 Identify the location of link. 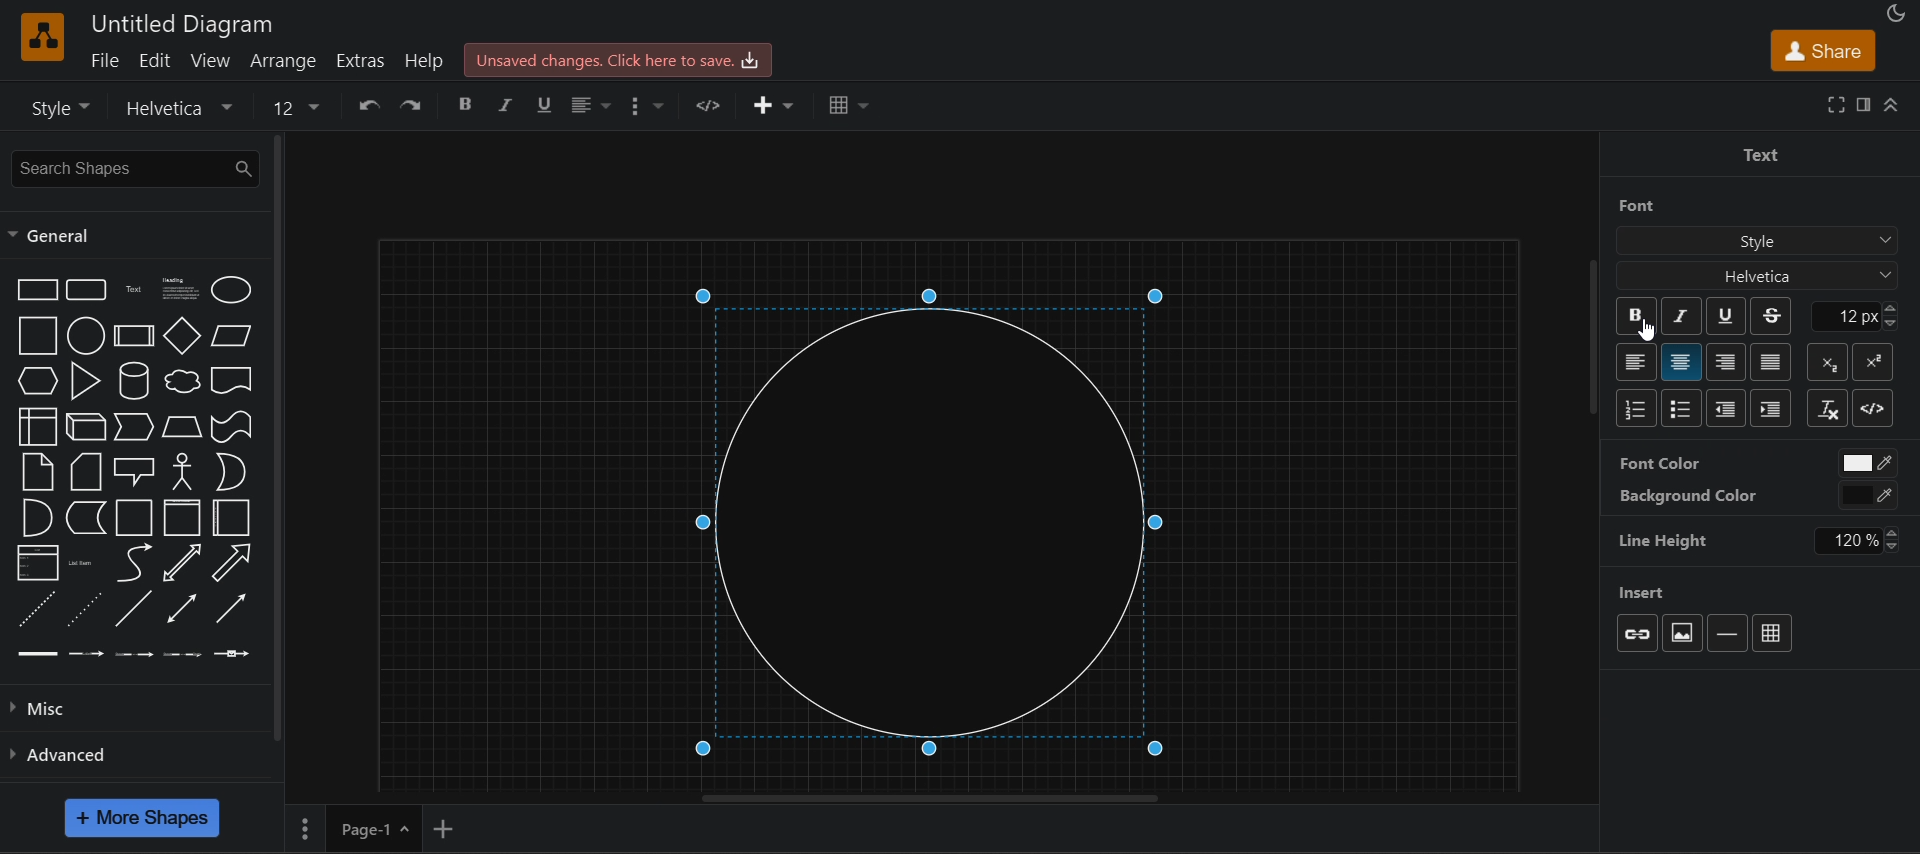
(1638, 633).